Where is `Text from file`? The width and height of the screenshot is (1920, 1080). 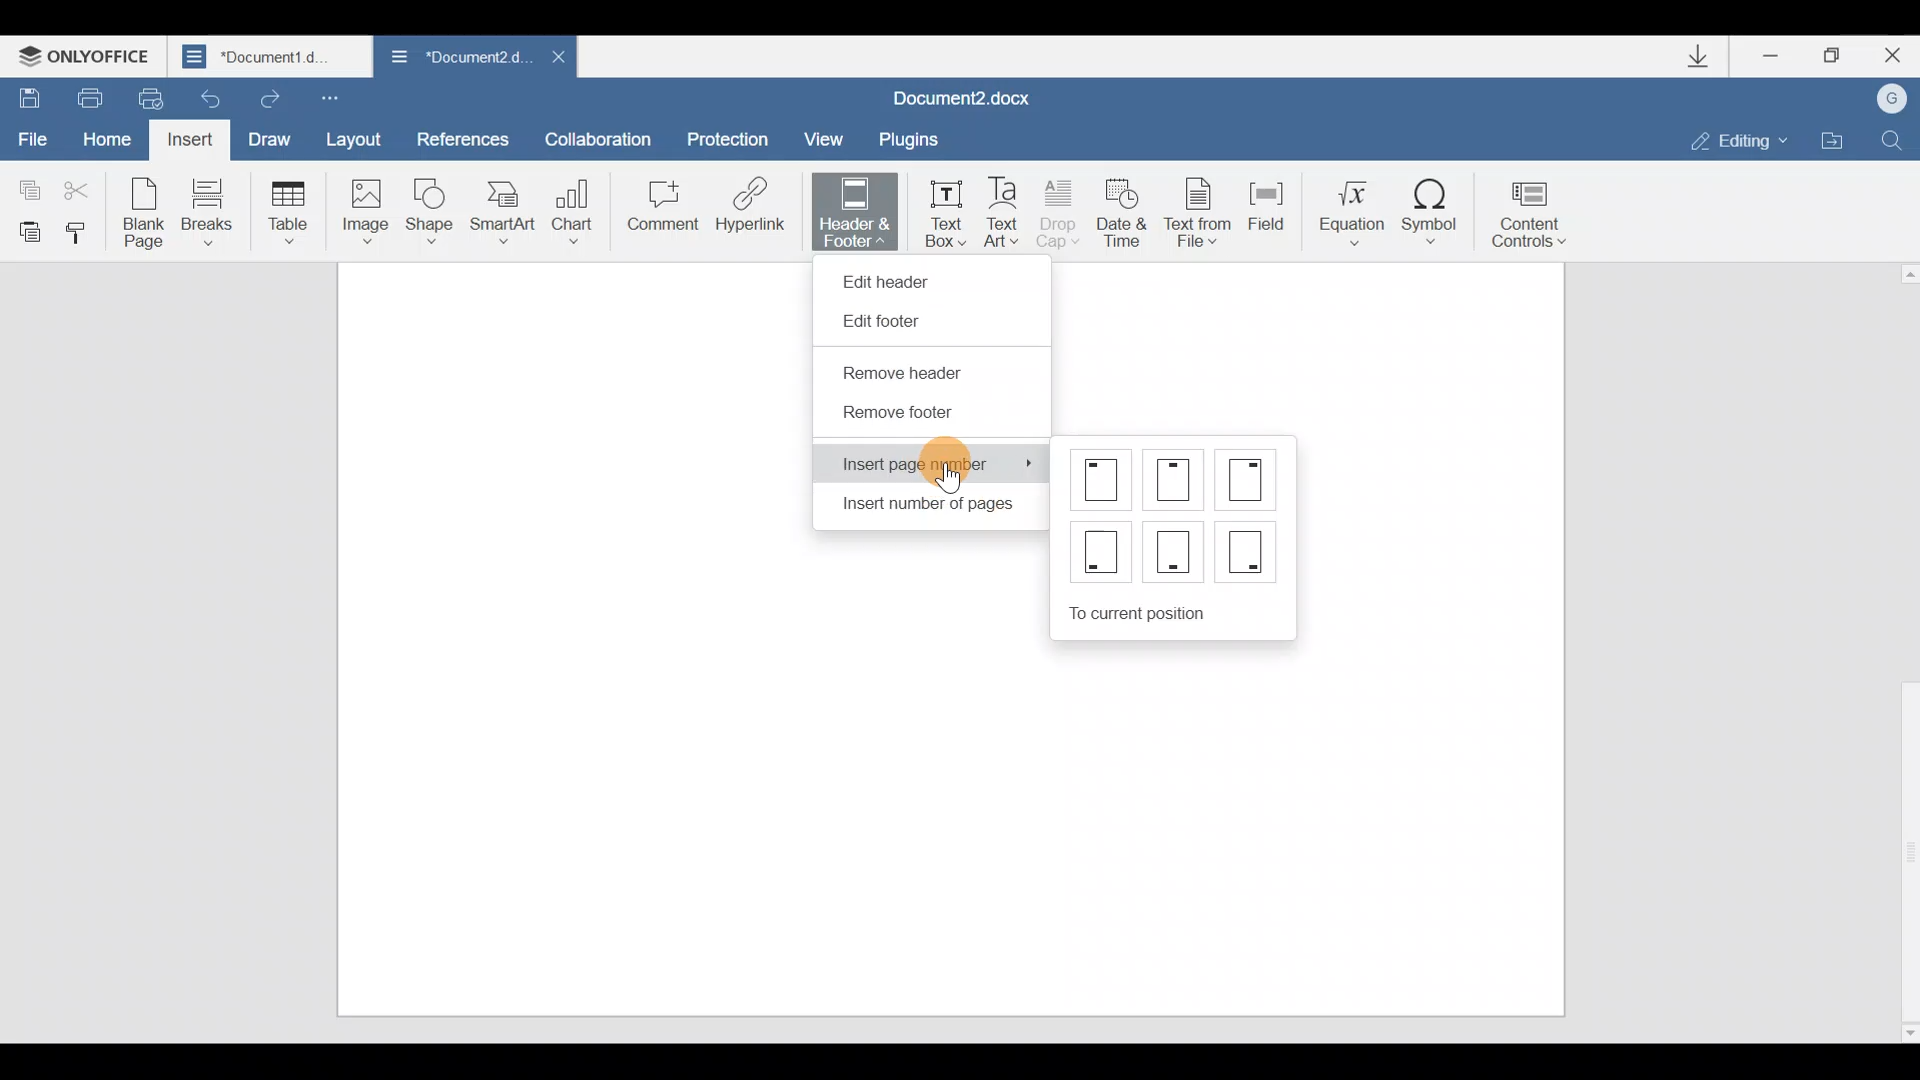
Text from file is located at coordinates (1192, 208).